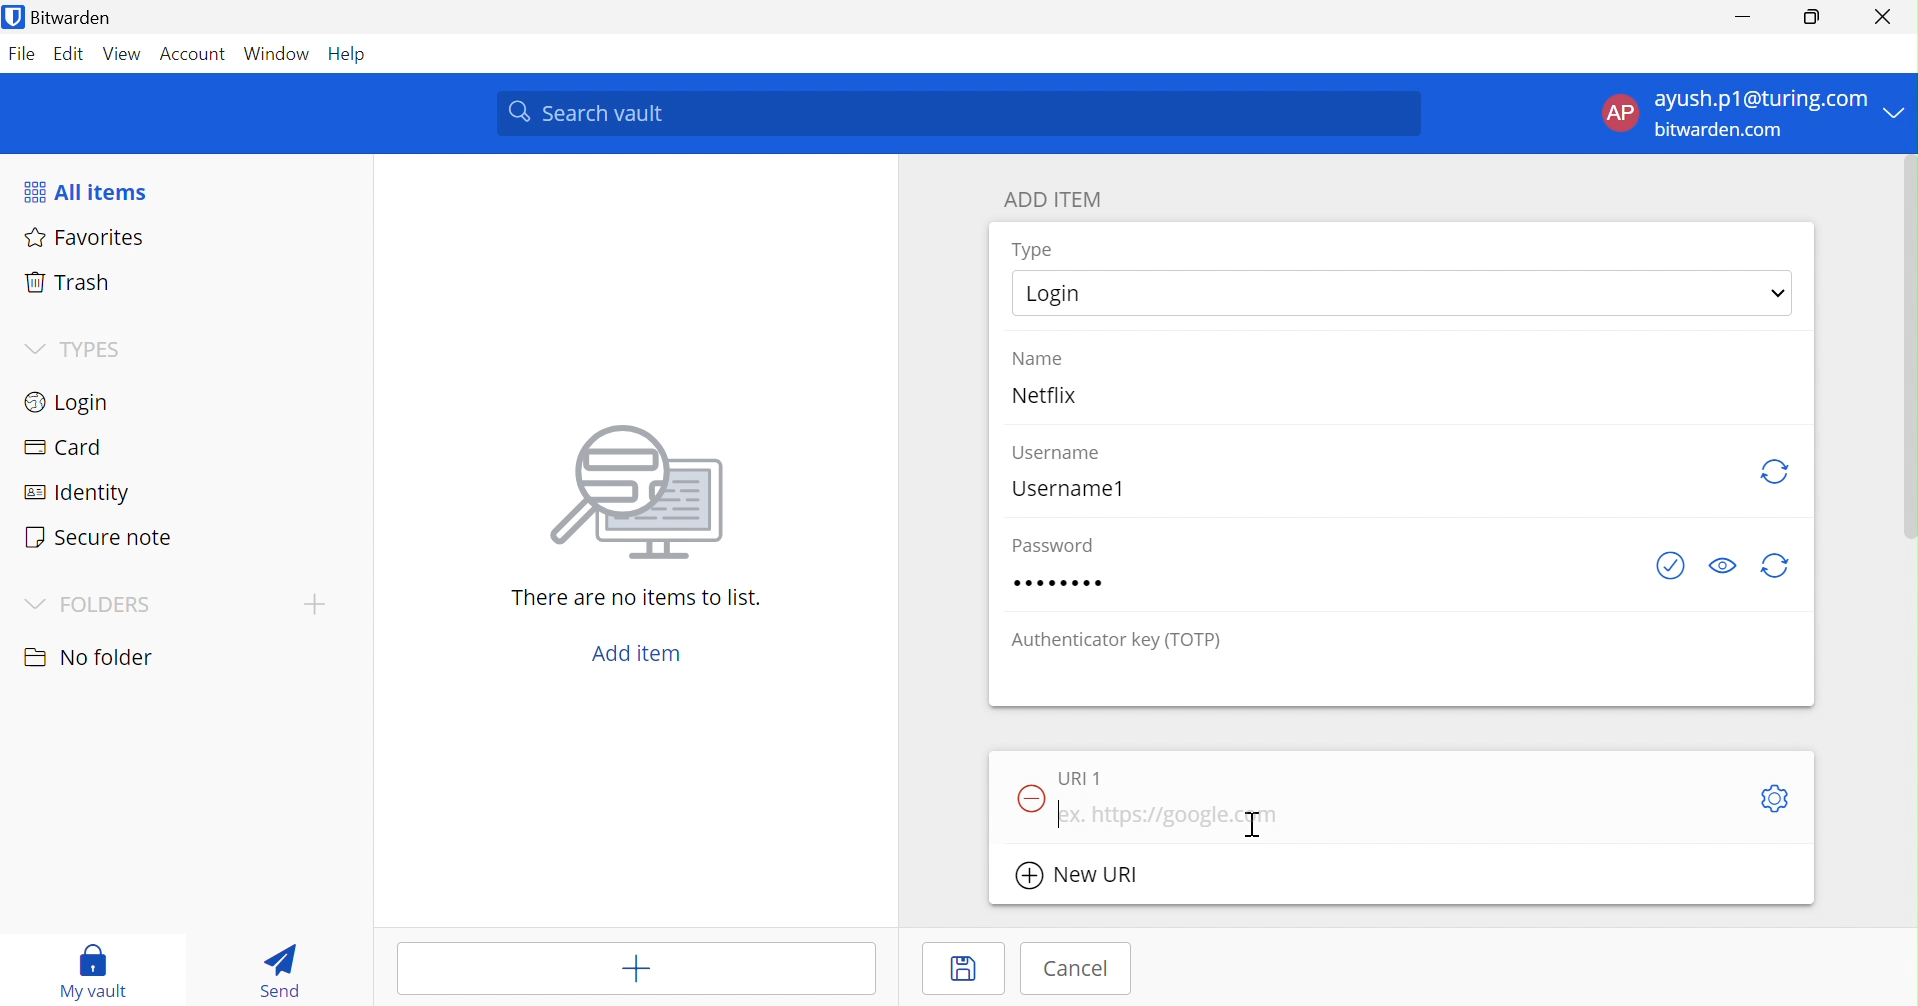 This screenshot has width=1918, height=1006. What do you see at coordinates (1057, 454) in the screenshot?
I see `Username` at bounding box center [1057, 454].